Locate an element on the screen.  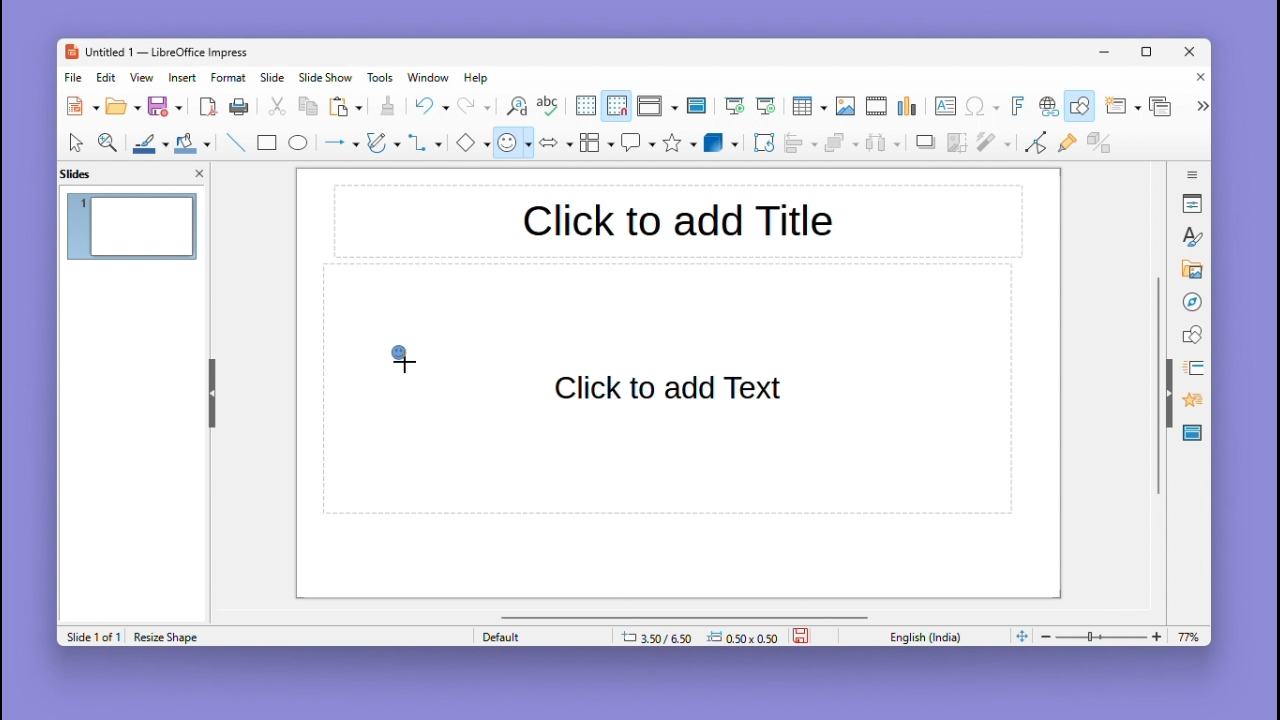
Edit is located at coordinates (108, 77).